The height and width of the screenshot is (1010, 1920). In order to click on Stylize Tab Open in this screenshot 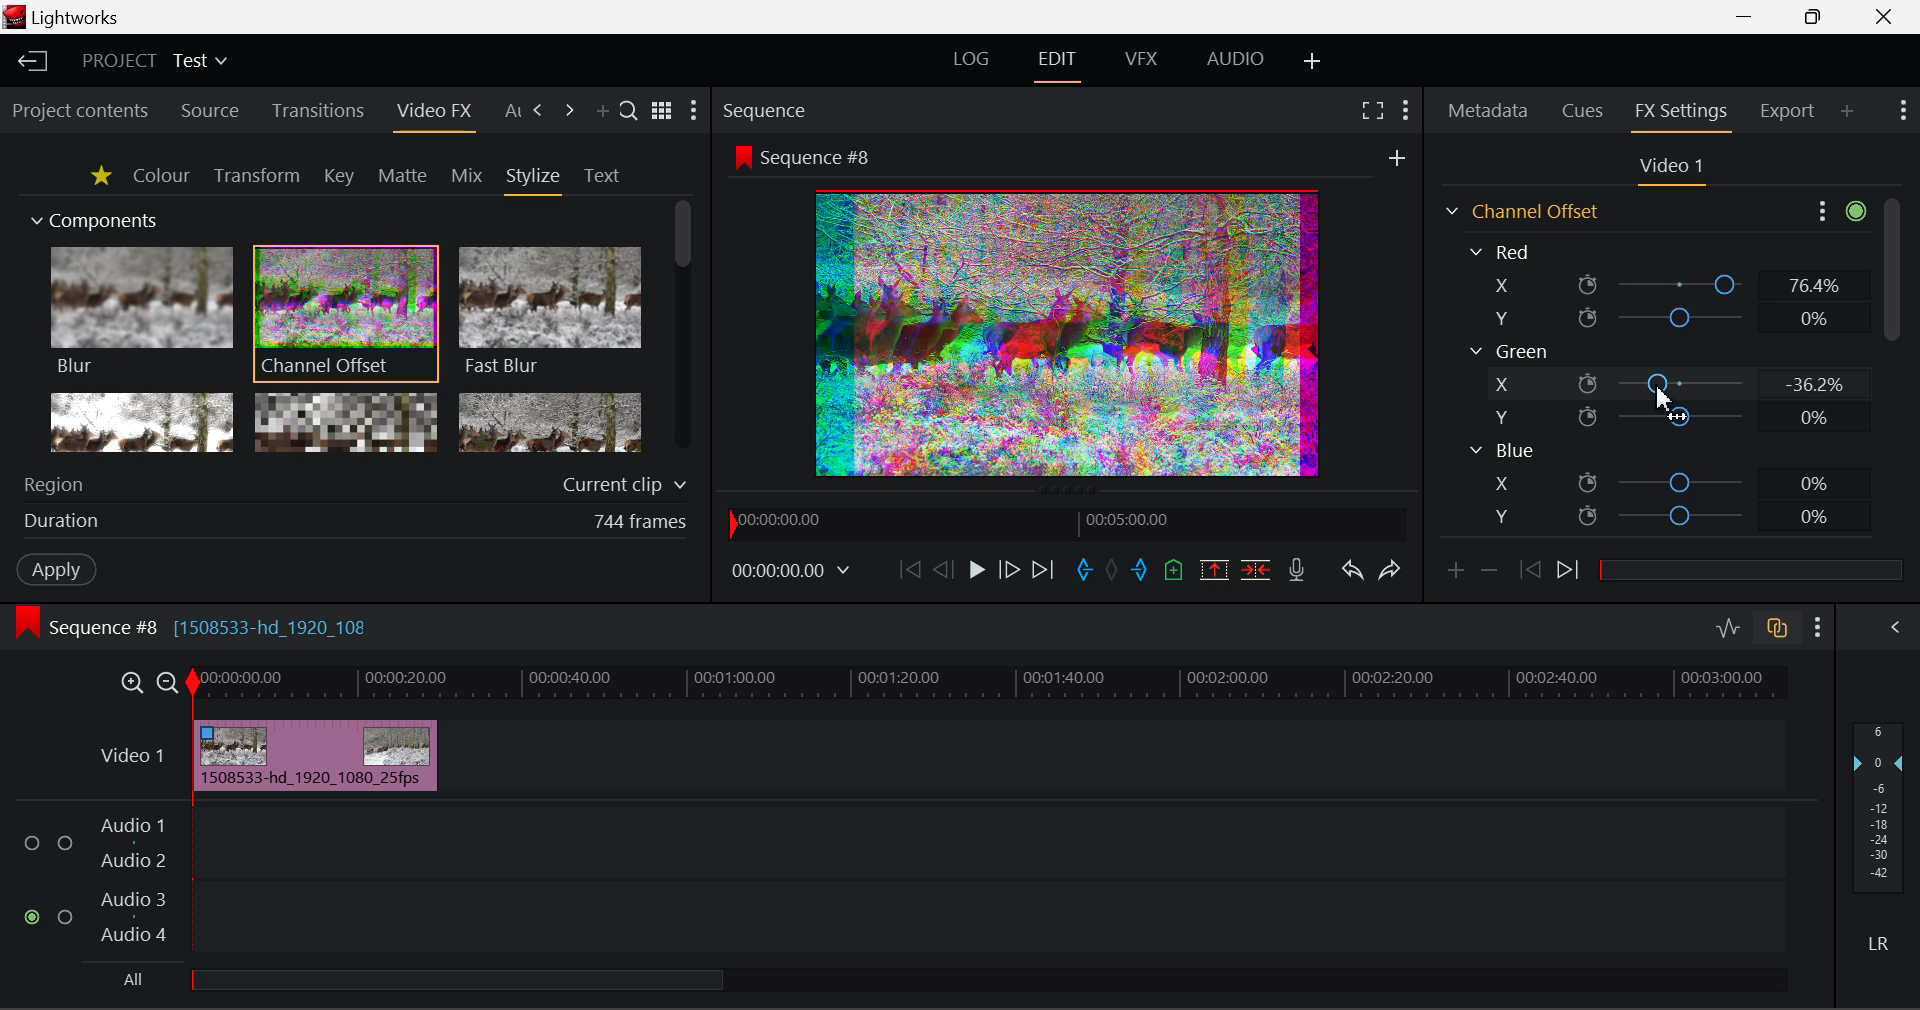, I will do `click(532, 180)`.